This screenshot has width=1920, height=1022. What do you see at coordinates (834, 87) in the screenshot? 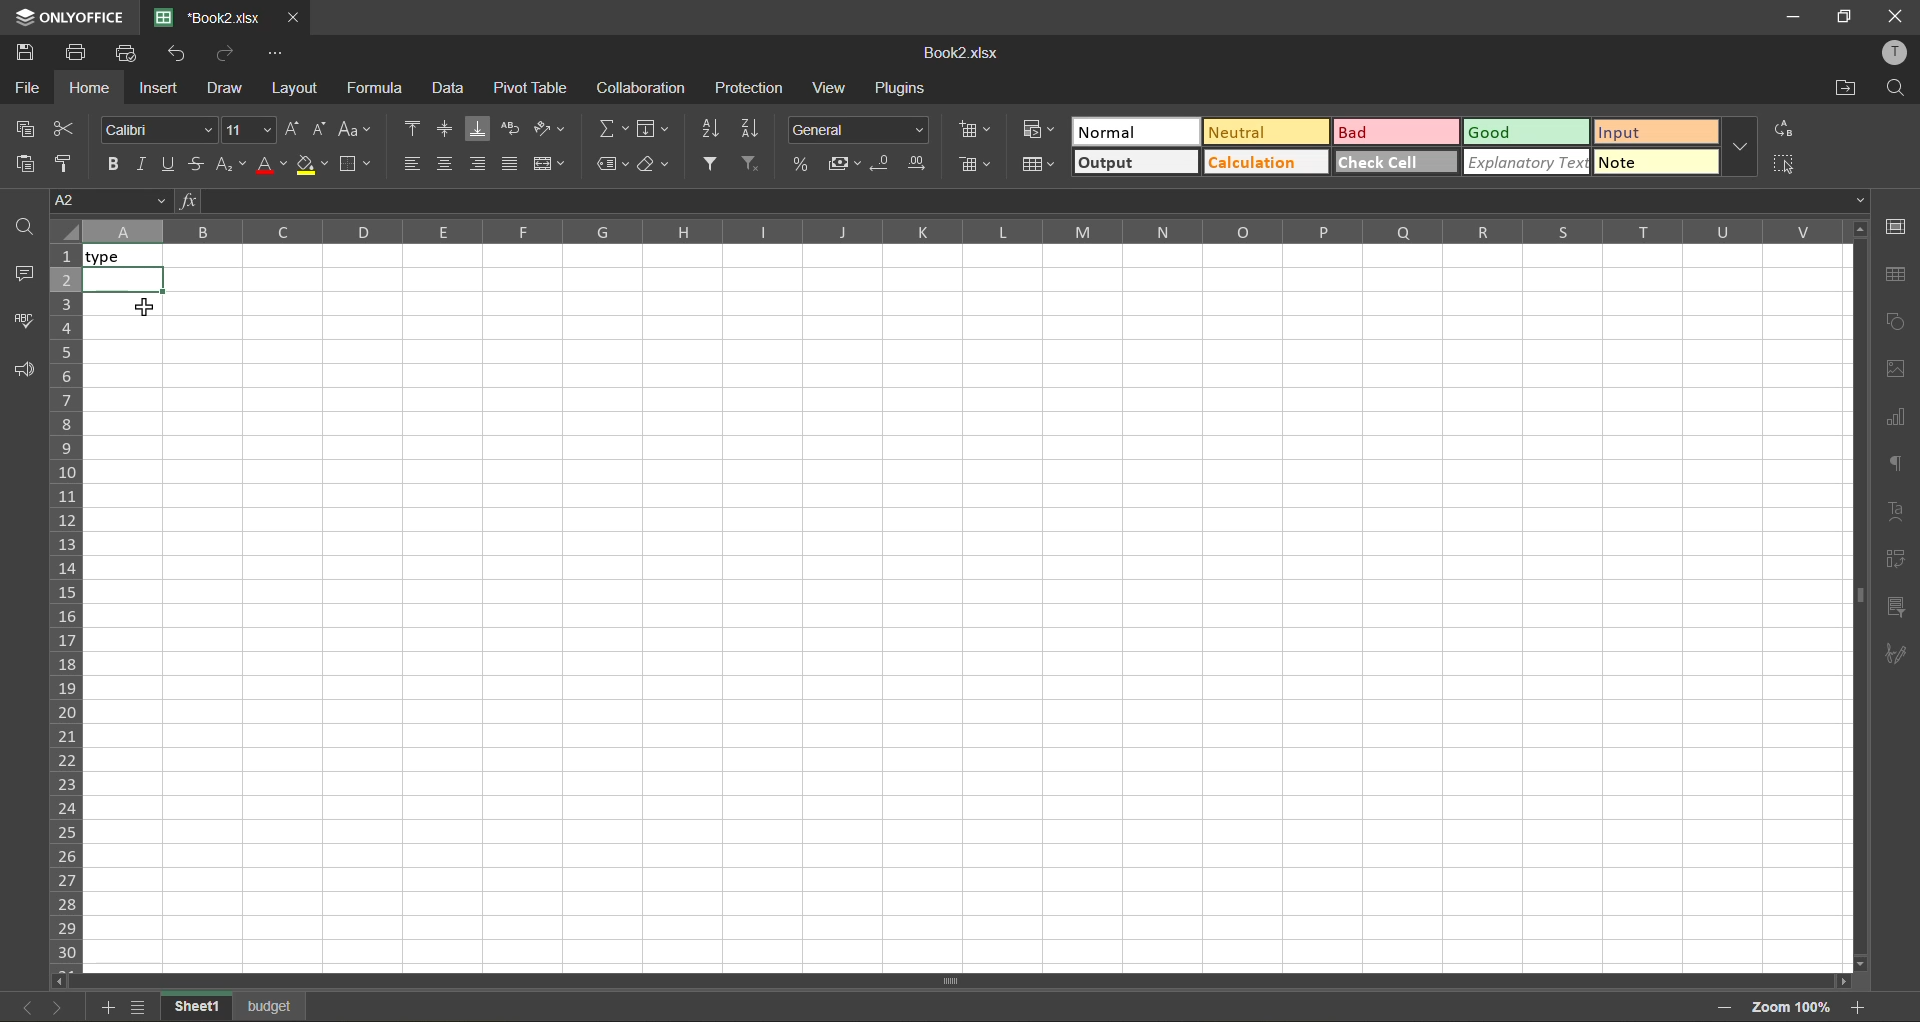
I see `view` at bounding box center [834, 87].